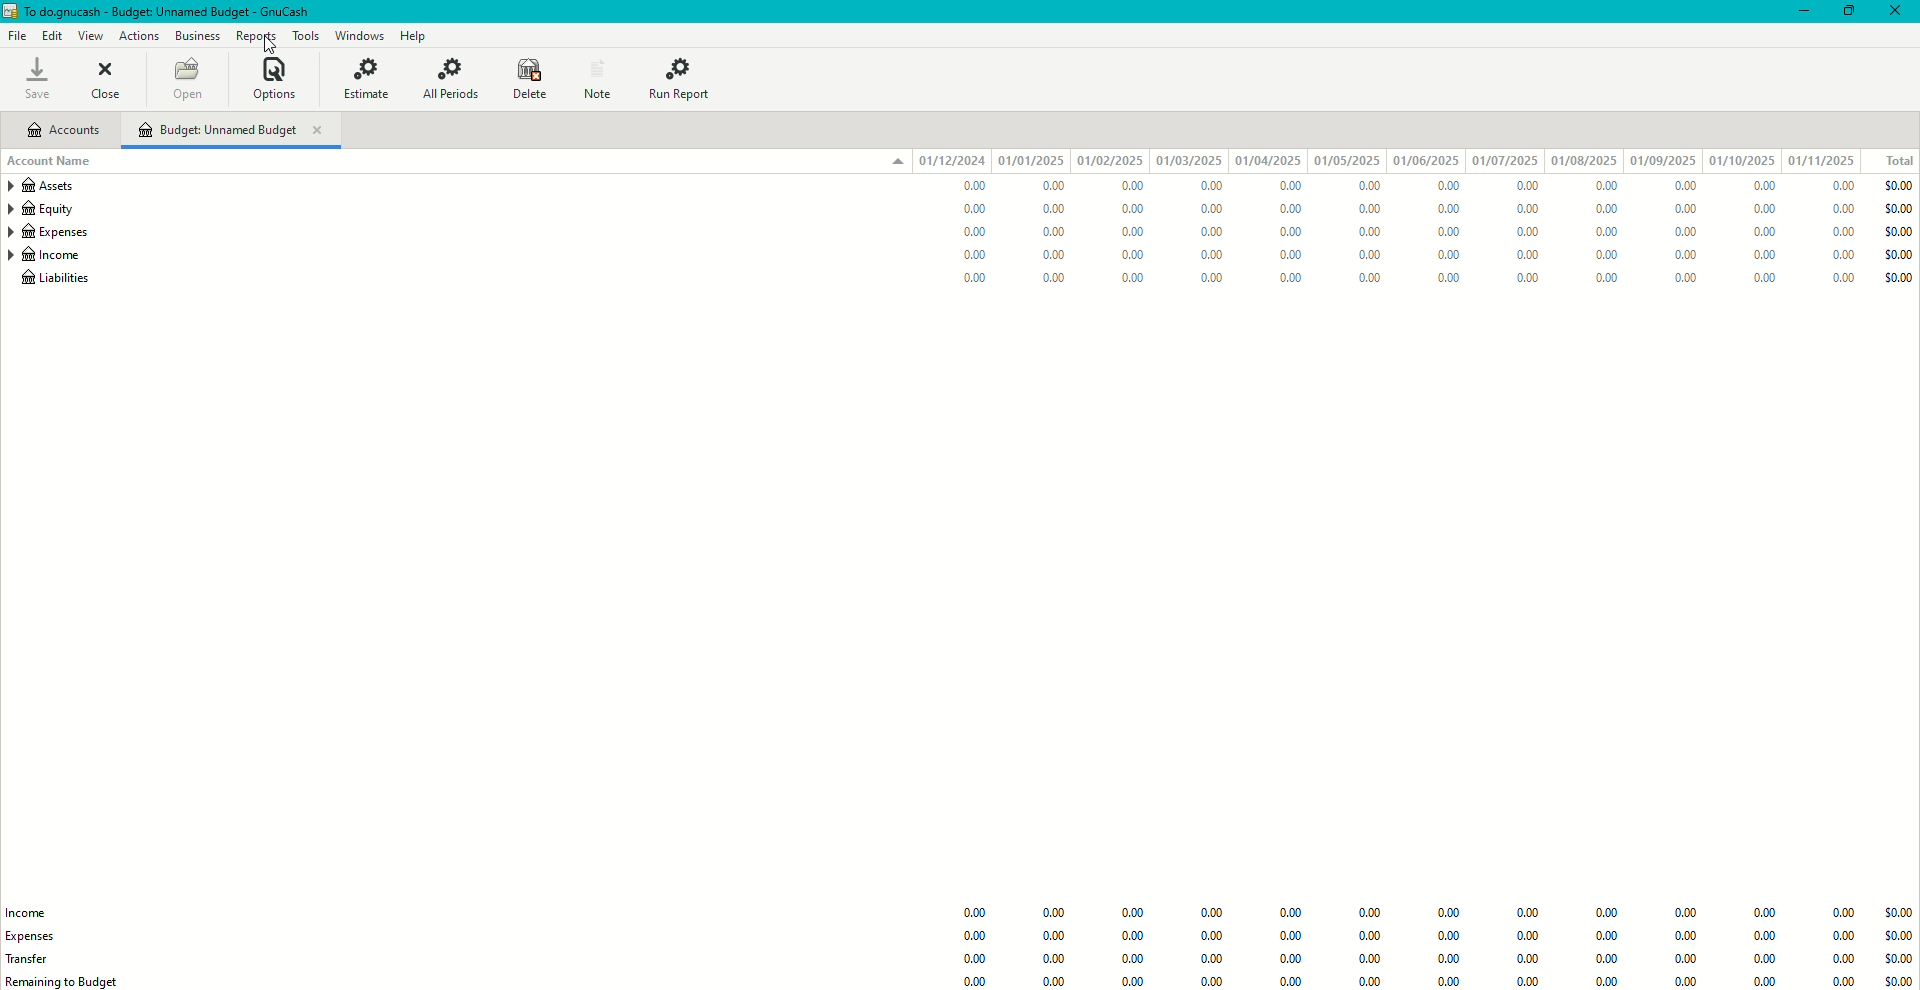  I want to click on Reports, so click(256, 36).